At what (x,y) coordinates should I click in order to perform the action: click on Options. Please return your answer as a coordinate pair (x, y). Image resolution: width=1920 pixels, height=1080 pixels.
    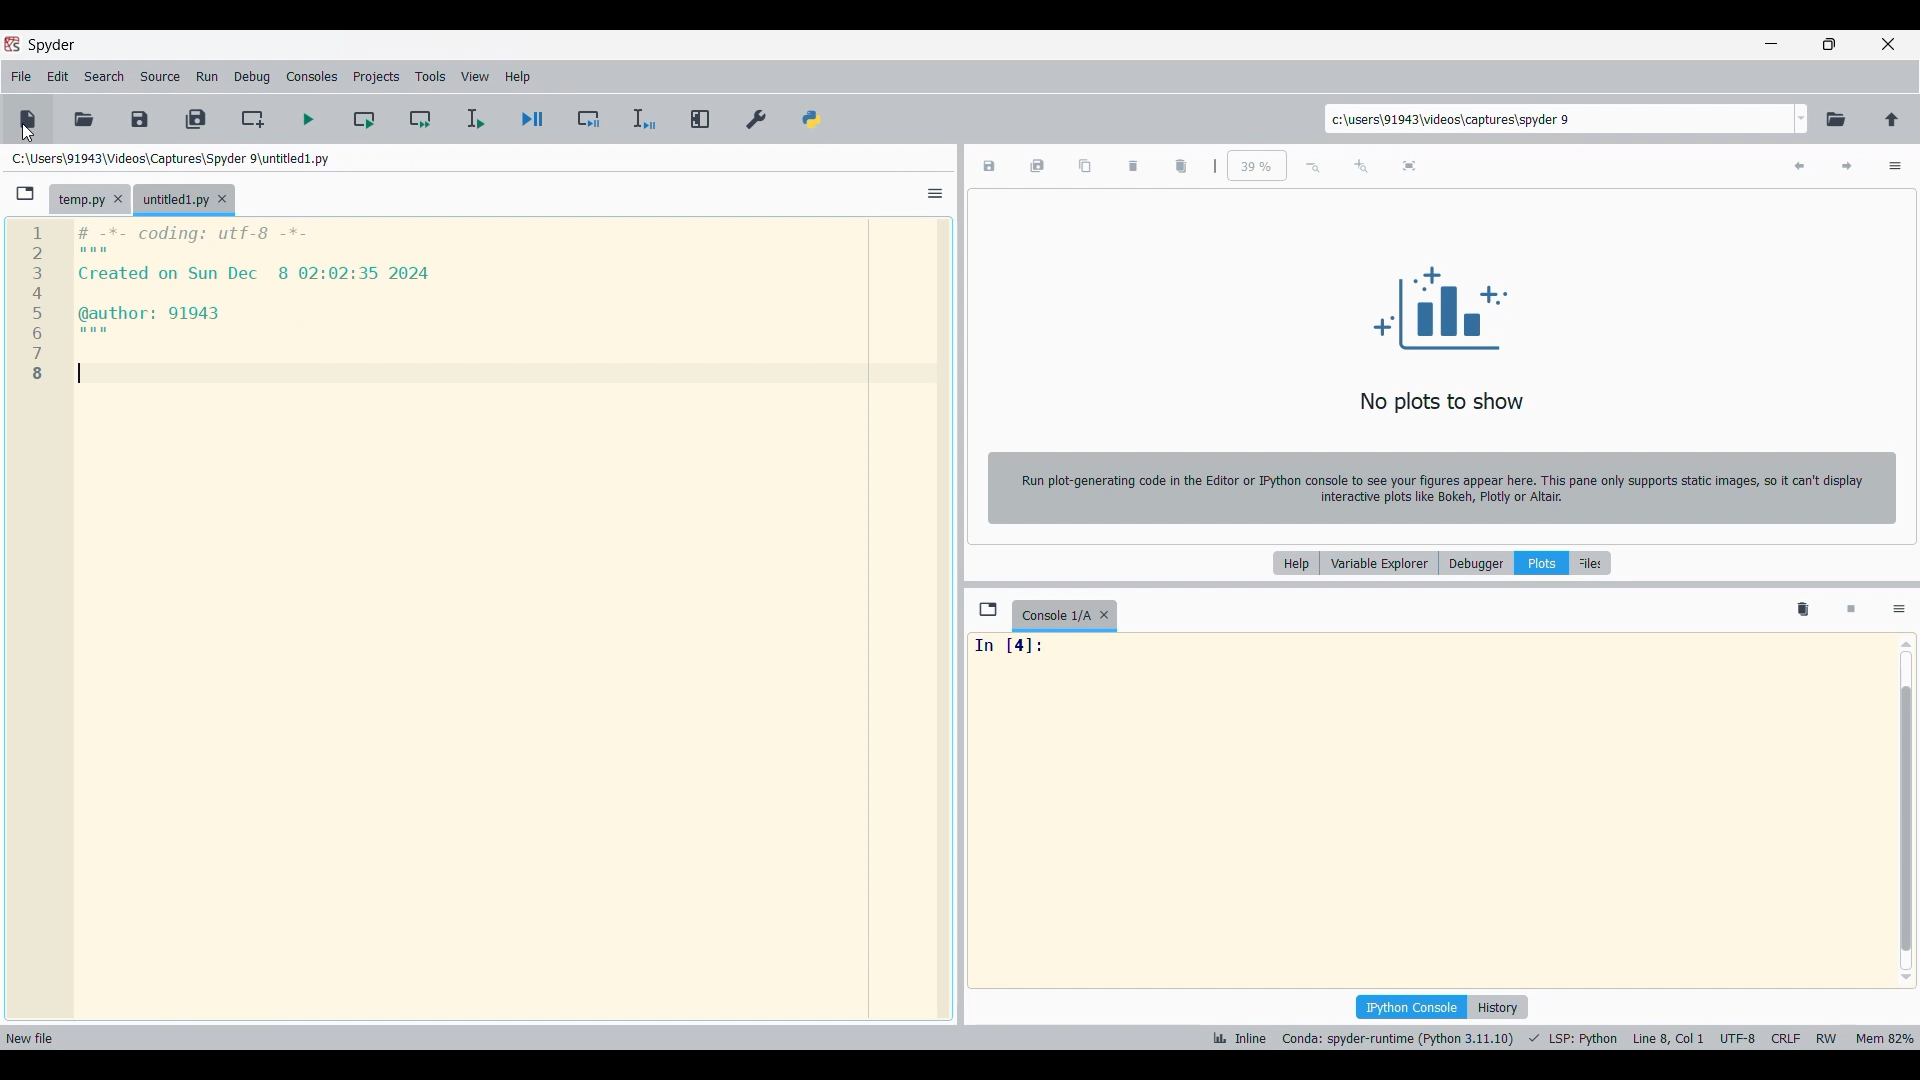
    Looking at the image, I should click on (1896, 166).